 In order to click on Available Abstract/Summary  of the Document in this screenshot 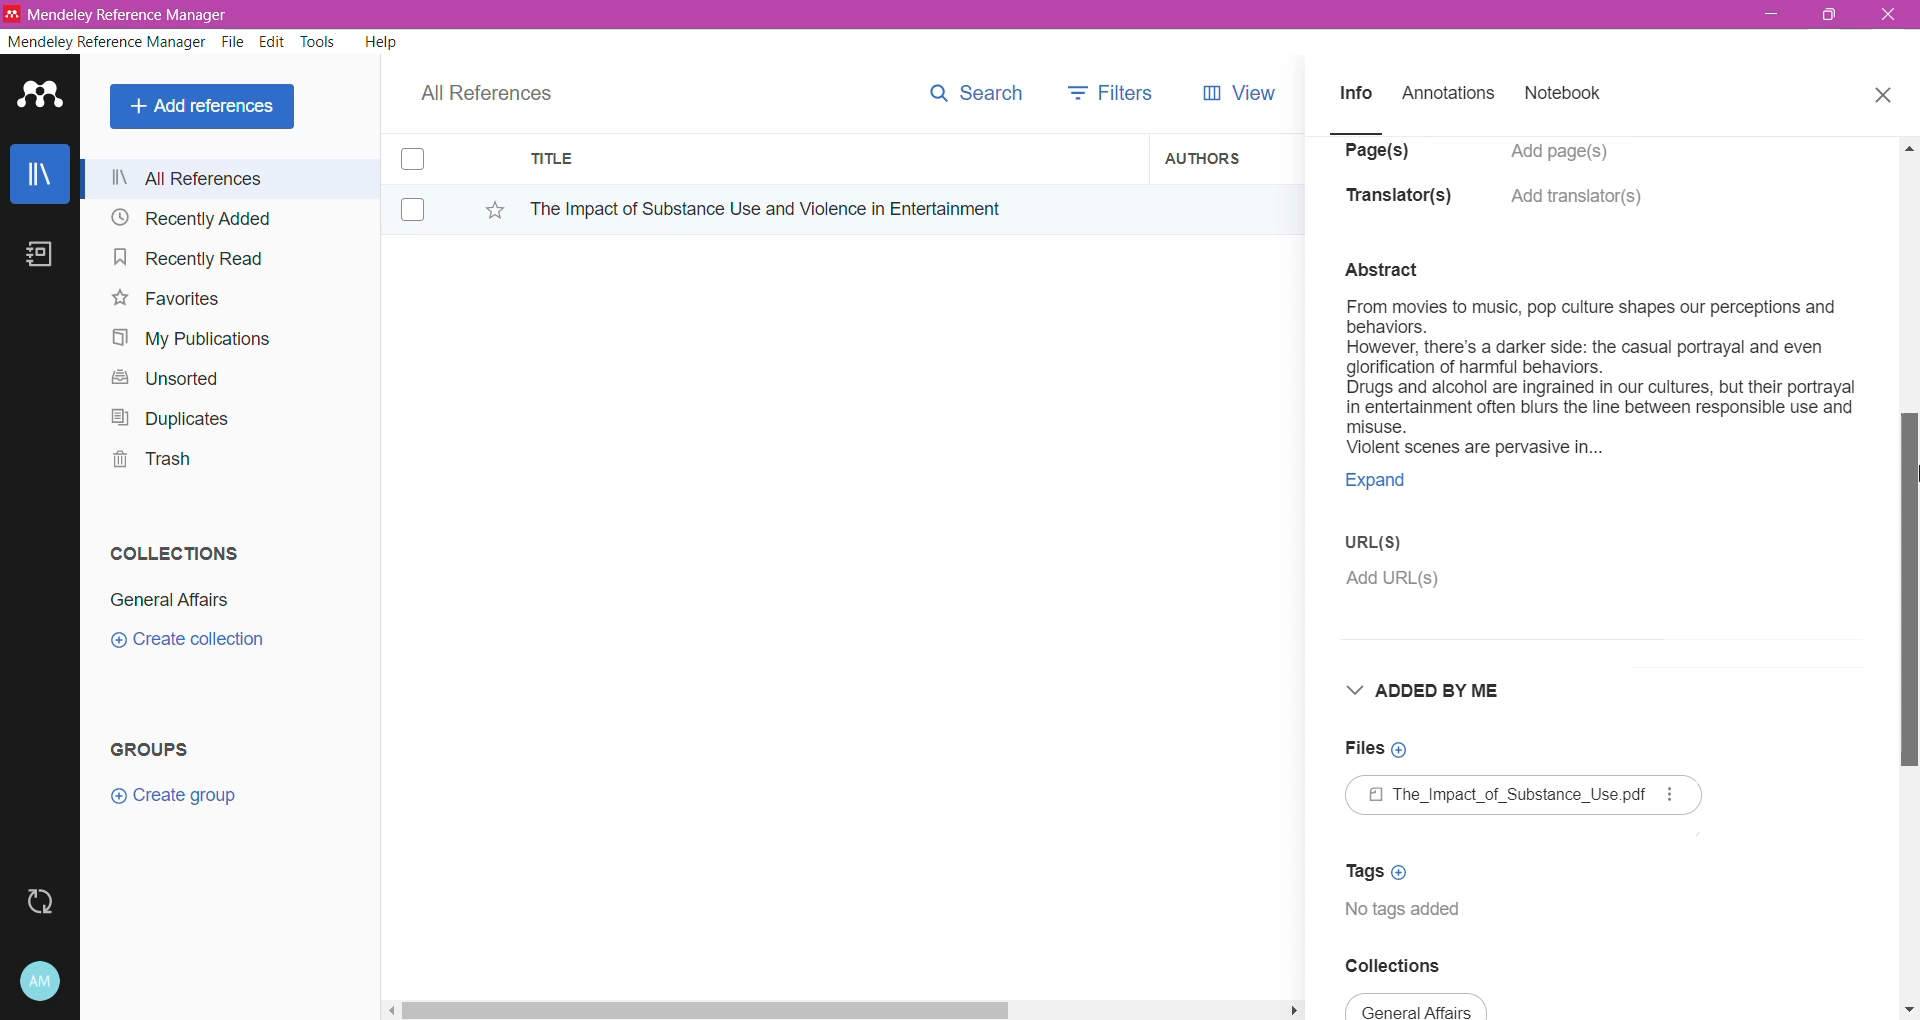, I will do `click(1599, 358)`.